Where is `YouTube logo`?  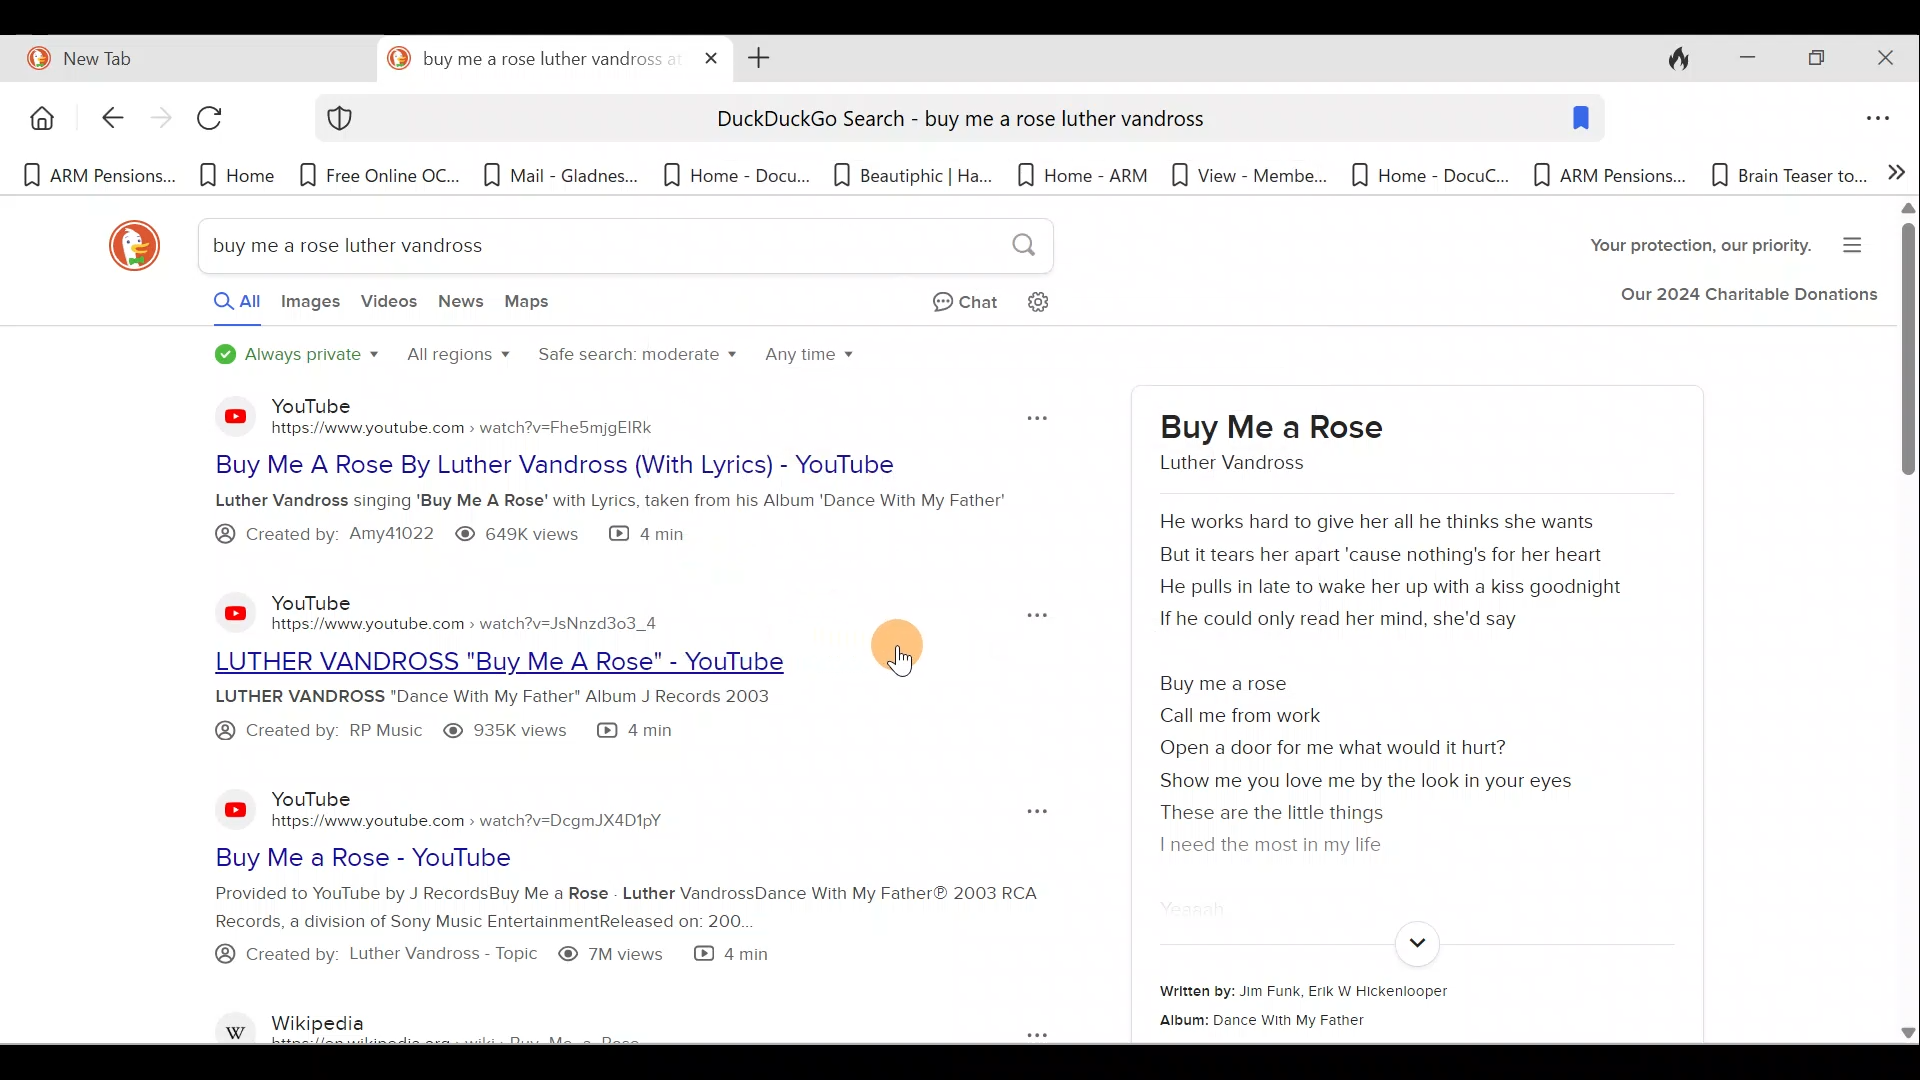
YouTube logo is located at coordinates (222, 415).